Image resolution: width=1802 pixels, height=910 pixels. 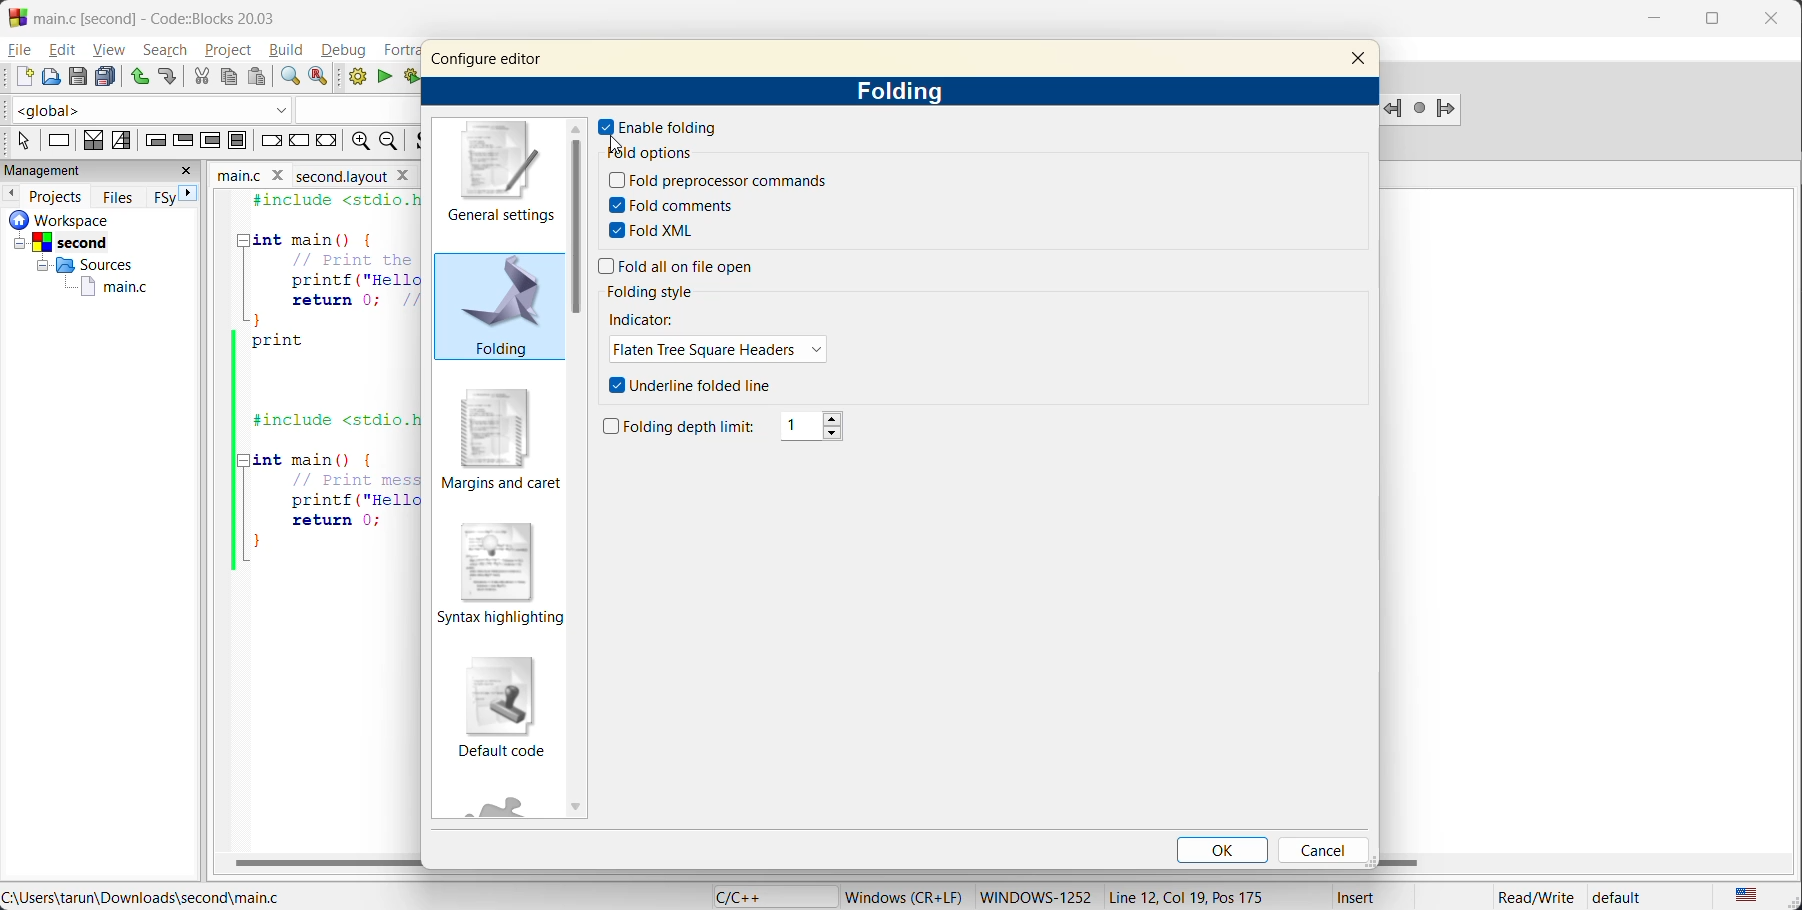 What do you see at coordinates (618, 142) in the screenshot?
I see `cursor` at bounding box center [618, 142].